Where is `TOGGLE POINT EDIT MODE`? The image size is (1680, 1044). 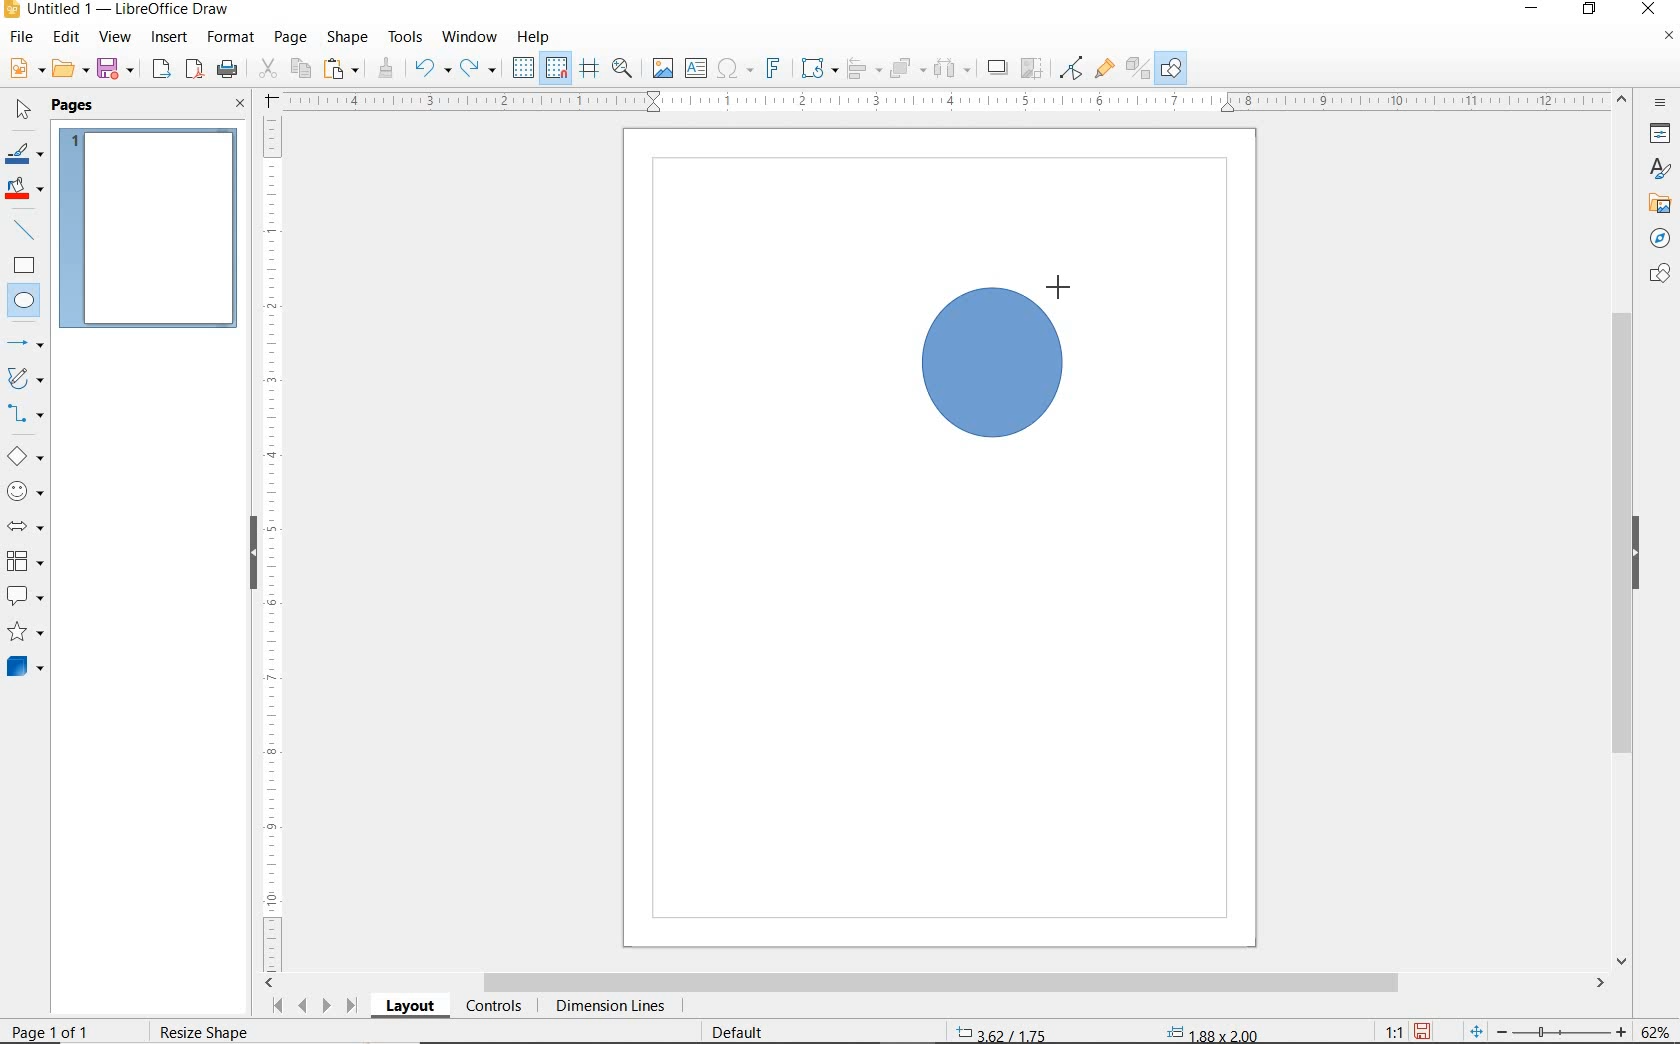 TOGGLE POINT EDIT MODE is located at coordinates (1072, 68).